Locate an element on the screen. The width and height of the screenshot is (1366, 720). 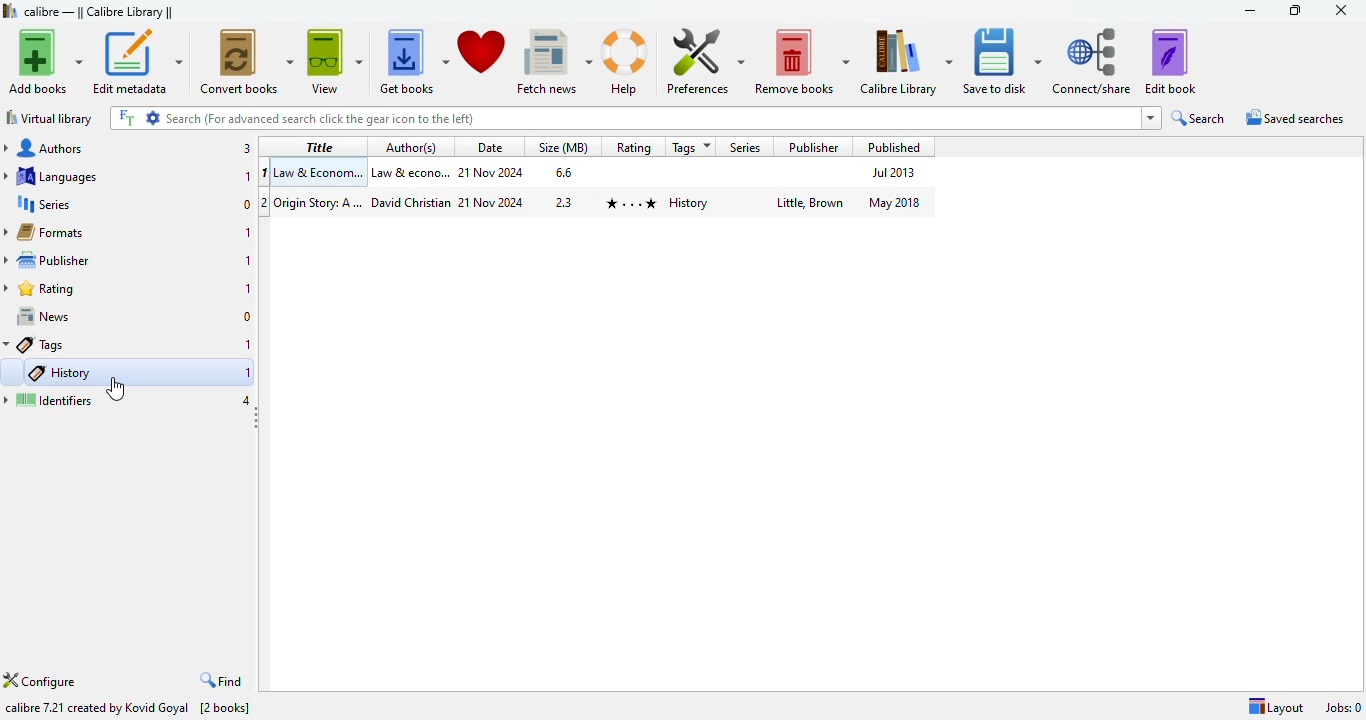
series is located at coordinates (42, 203).